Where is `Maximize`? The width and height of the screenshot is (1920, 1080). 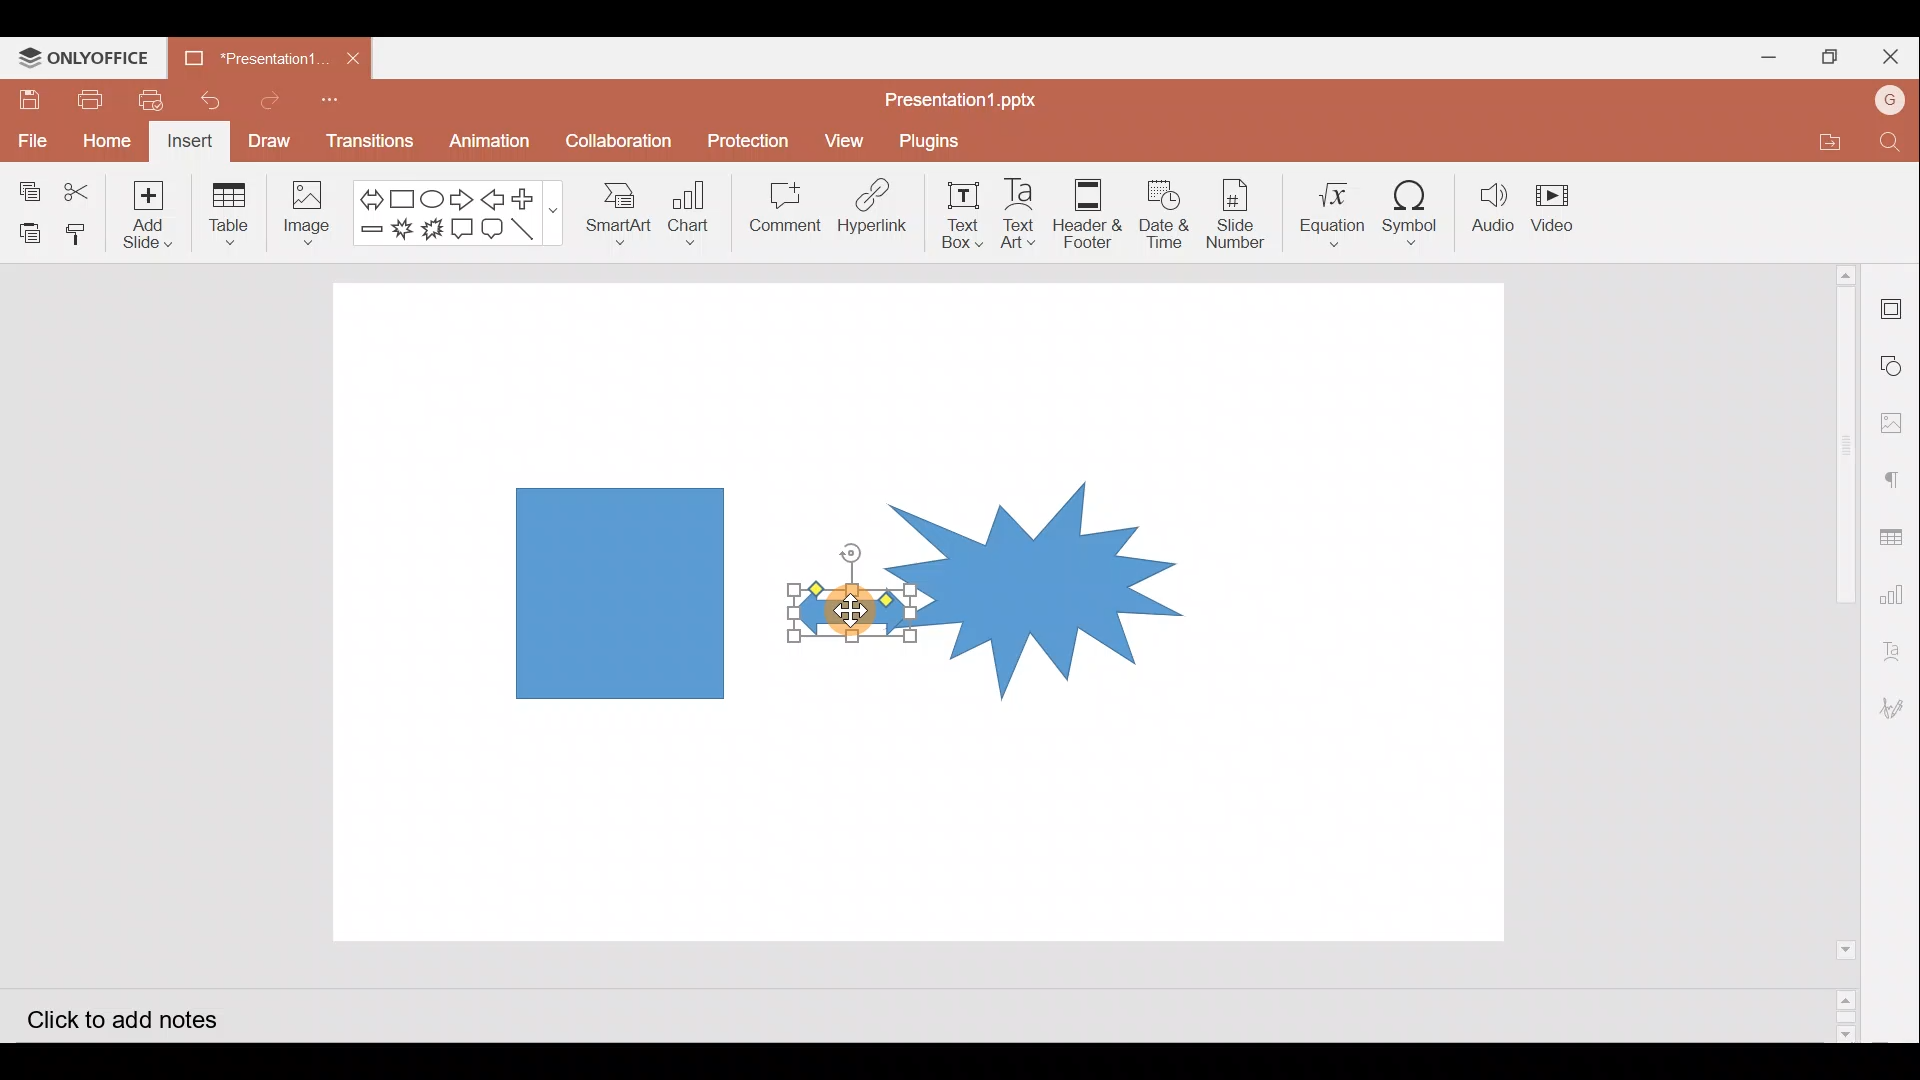
Maximize is located at coordinates (1825, 54).